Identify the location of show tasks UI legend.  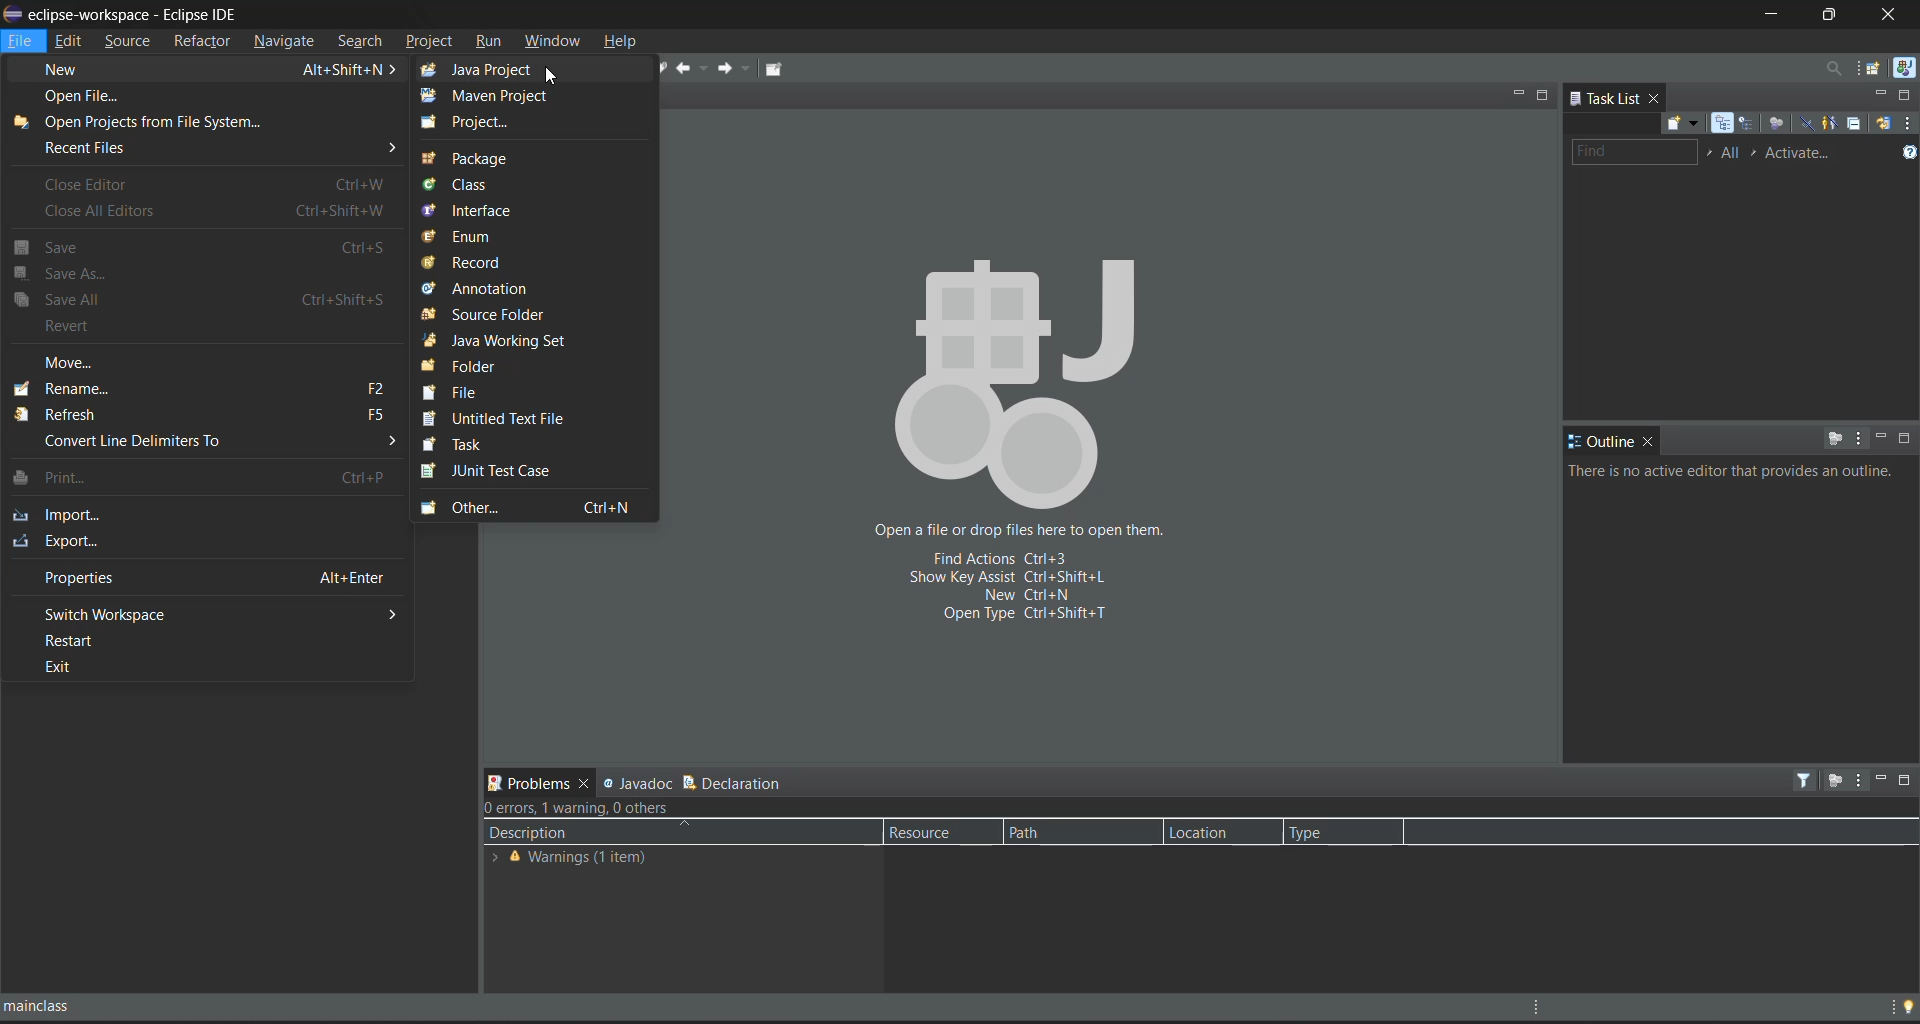
(1908, 153).